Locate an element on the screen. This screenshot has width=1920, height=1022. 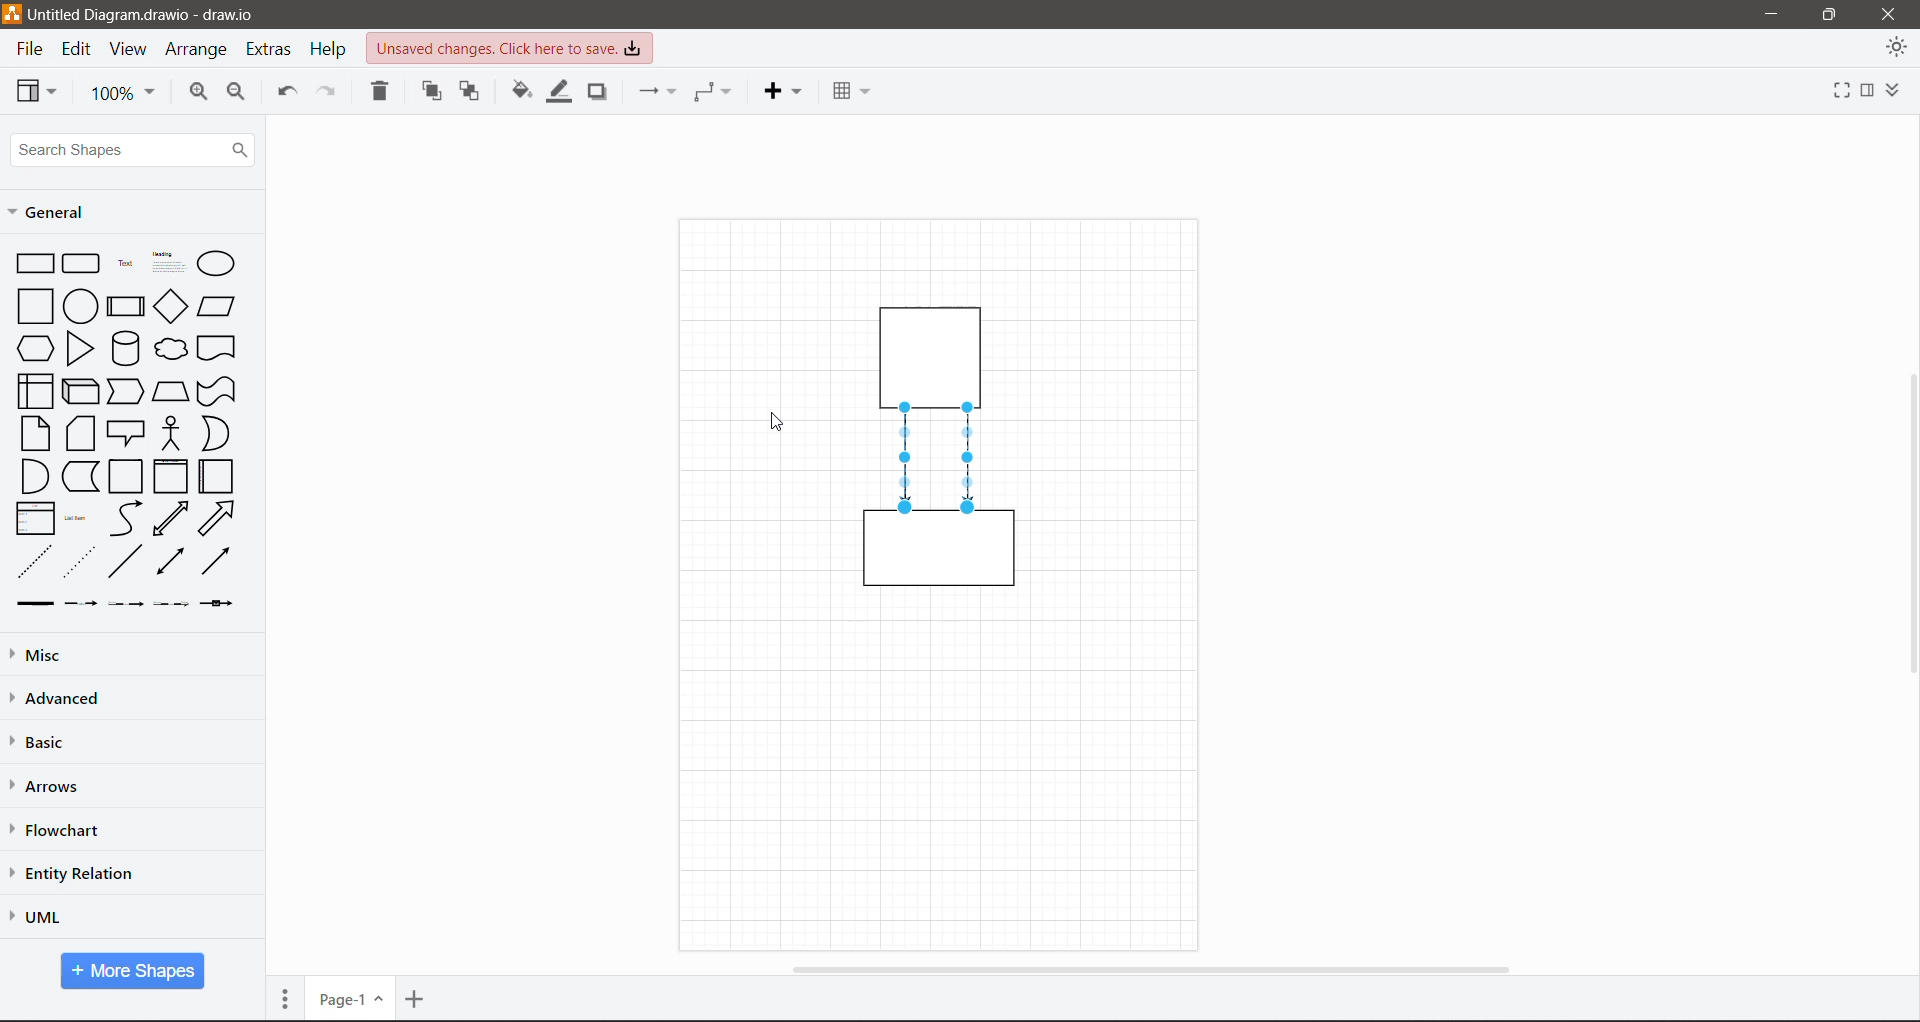
connector with 3 labels is located at coordinates (172, 604).